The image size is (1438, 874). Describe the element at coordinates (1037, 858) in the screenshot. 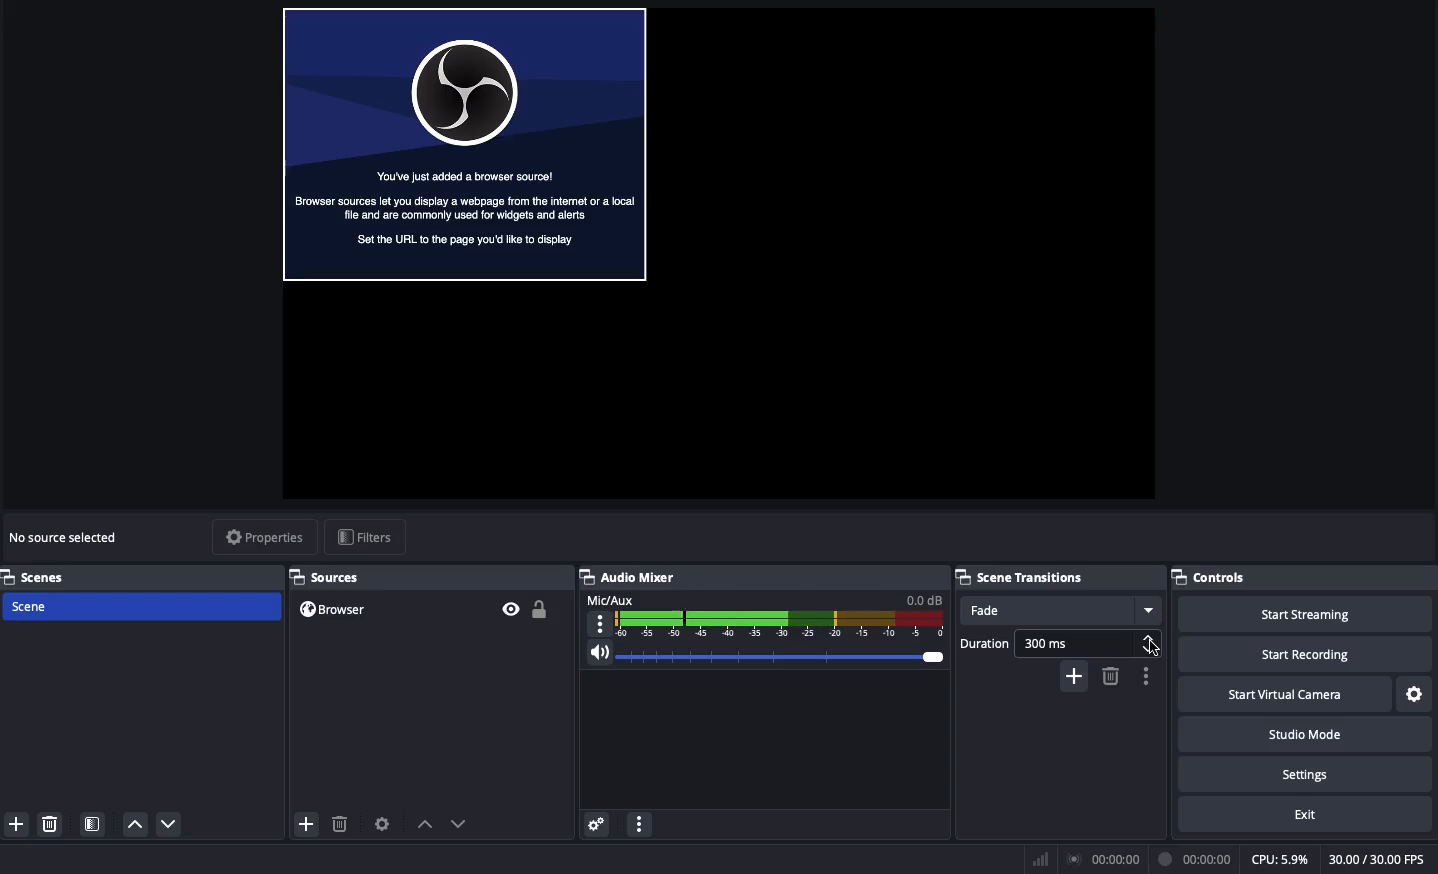

I see `Bars` at that location.